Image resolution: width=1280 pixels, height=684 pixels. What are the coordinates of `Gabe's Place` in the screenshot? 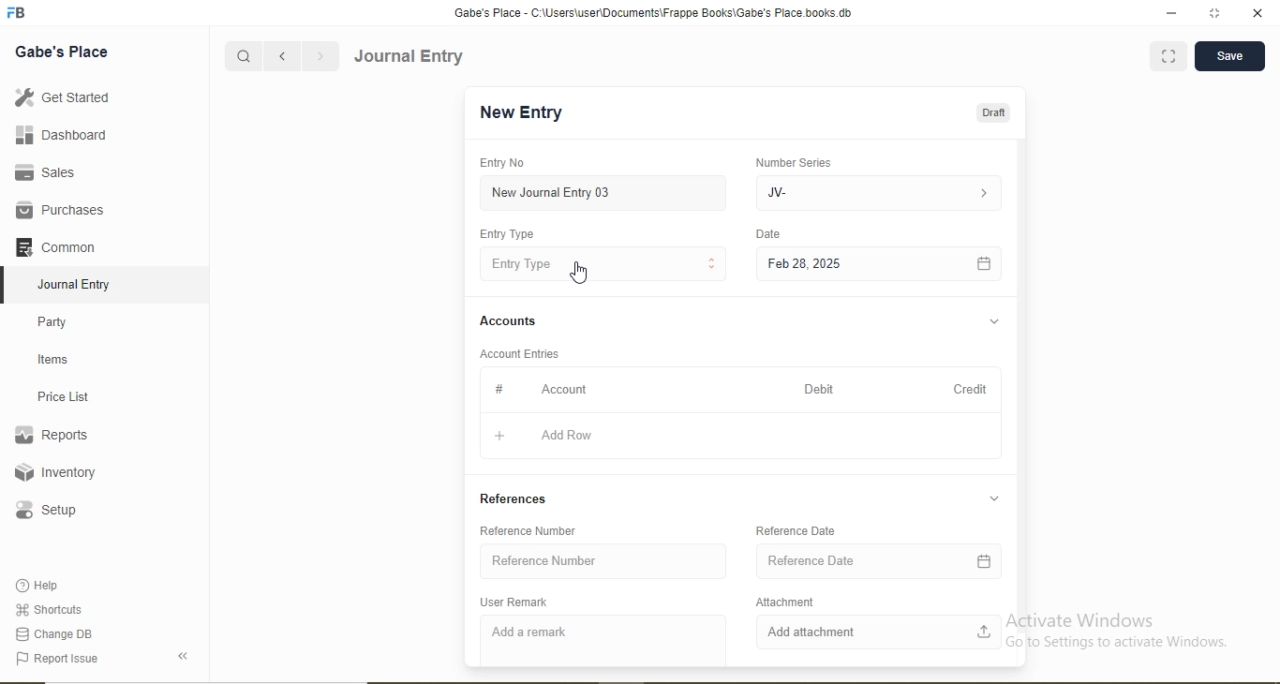 It's located at (62, 52).